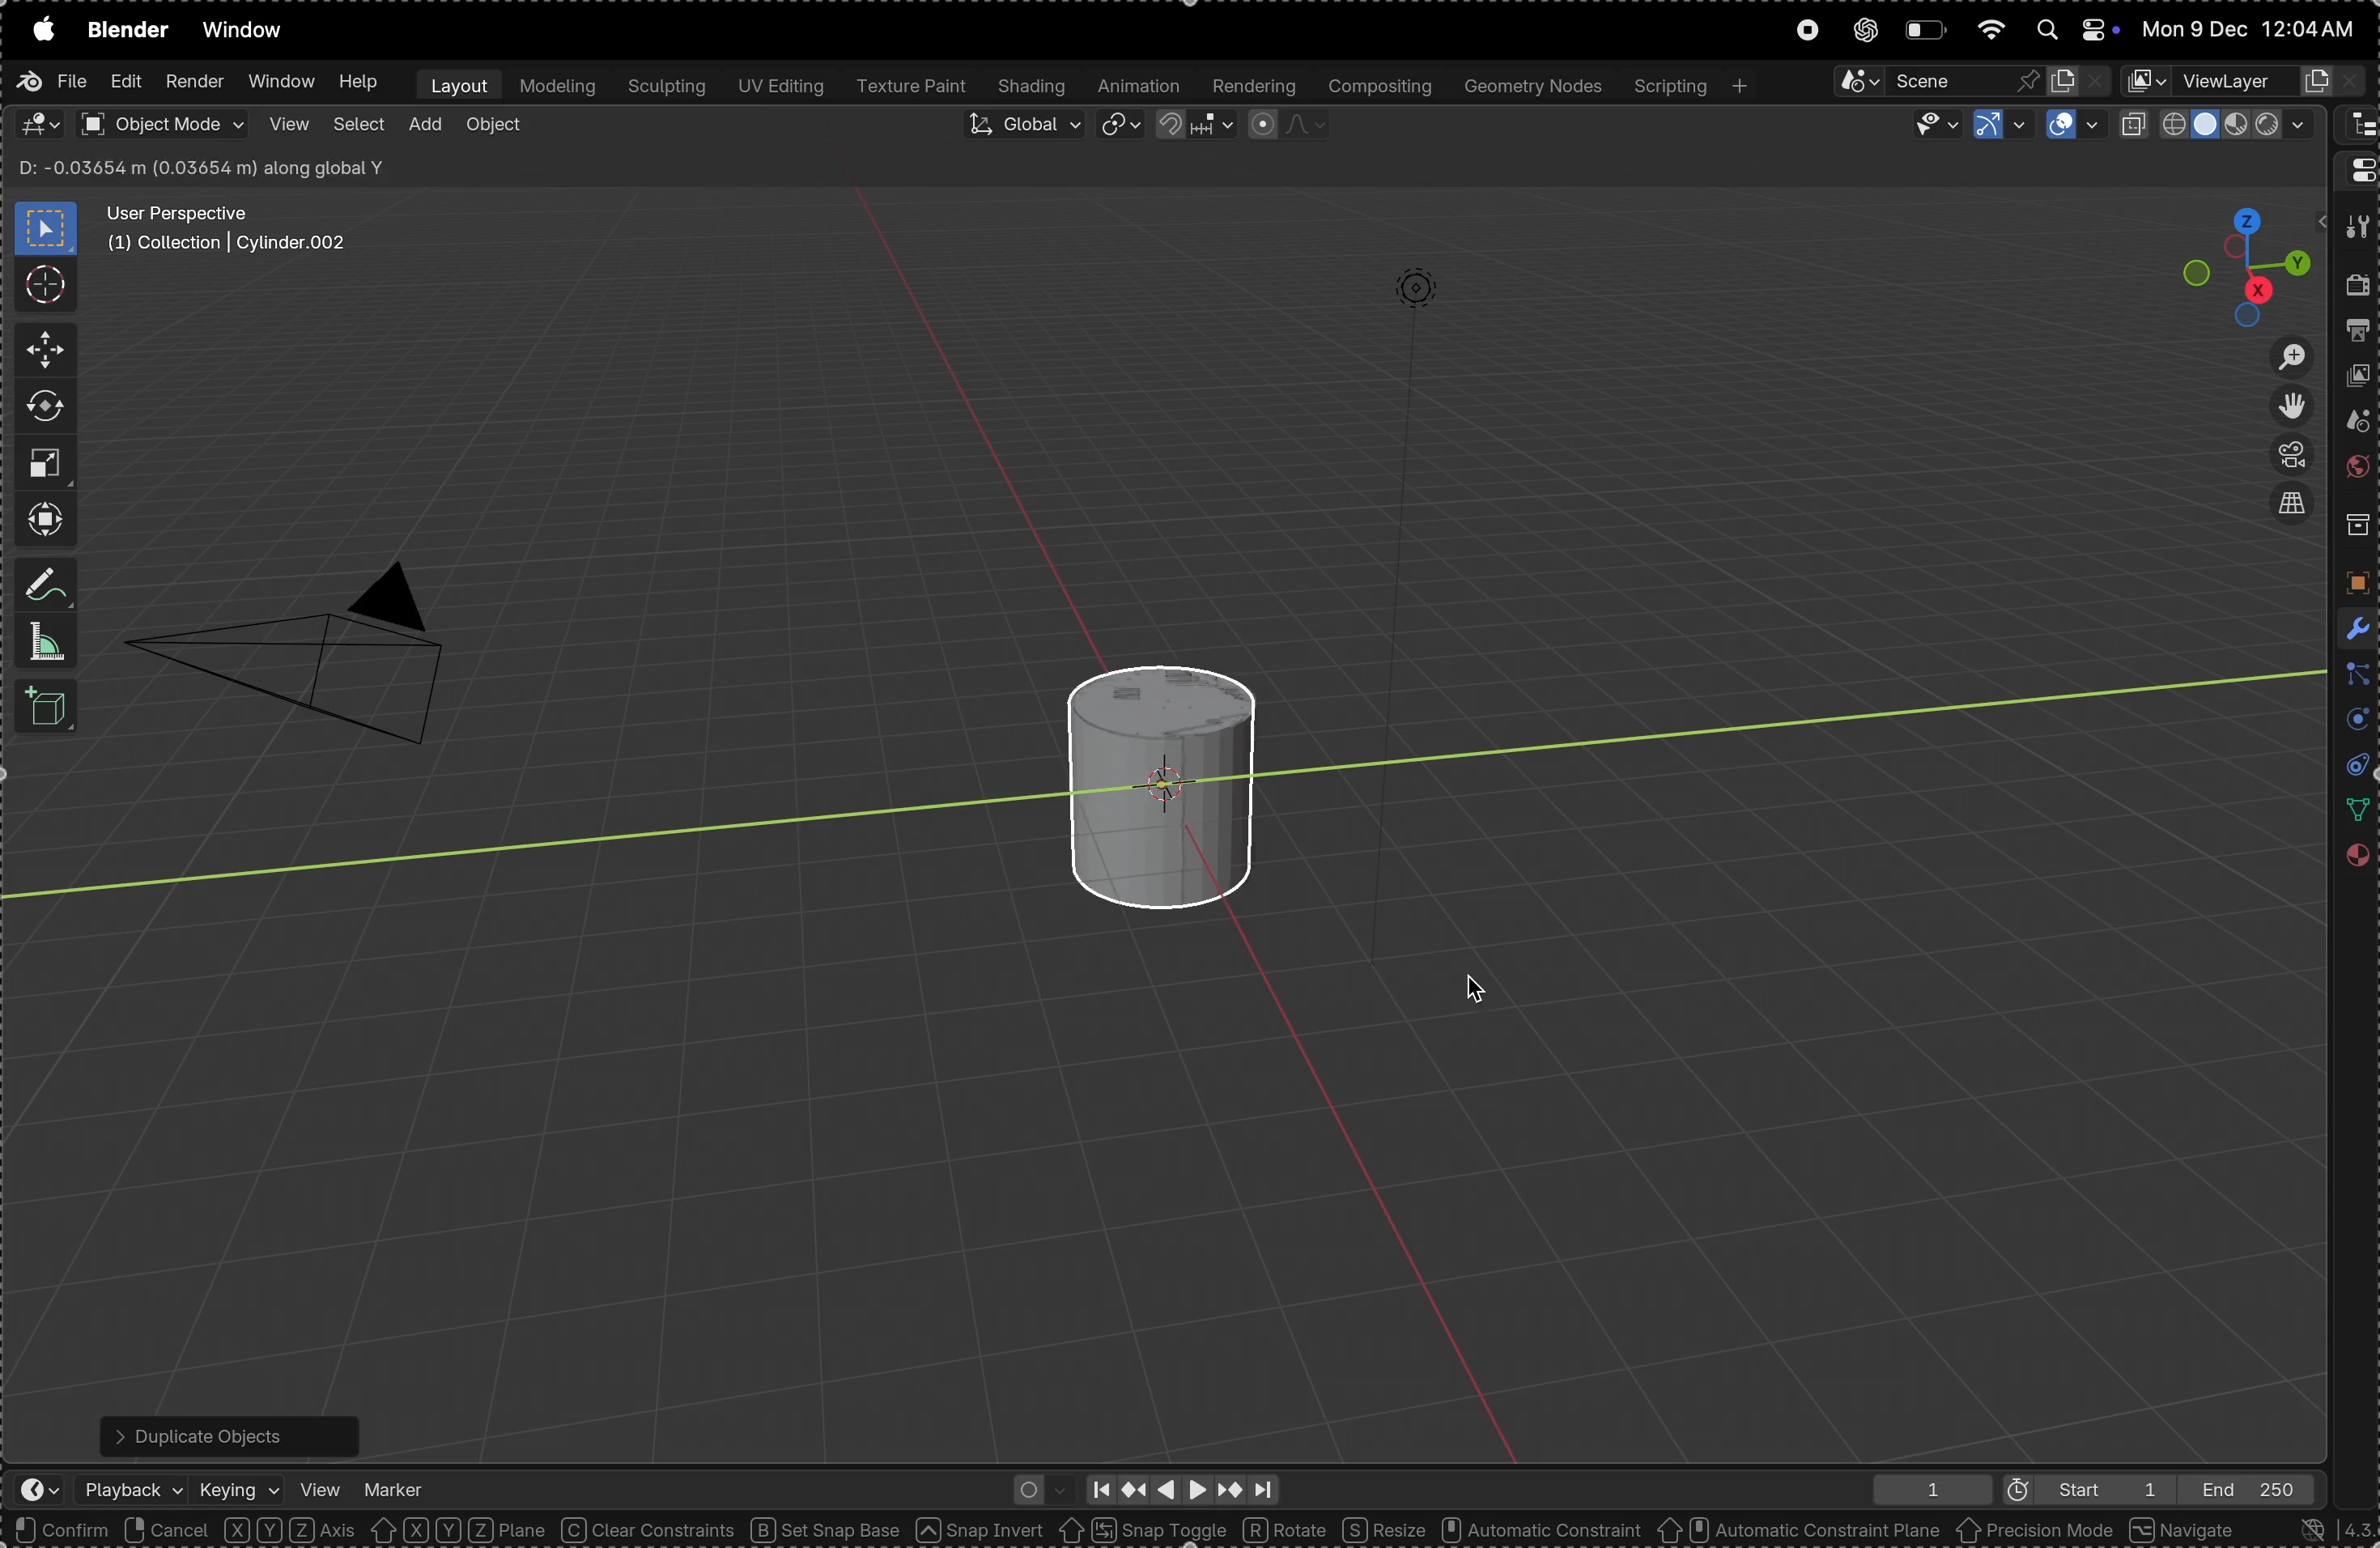 This screenshot has width=2380, height=1548. I want to click on play back , so click(134, 1489).